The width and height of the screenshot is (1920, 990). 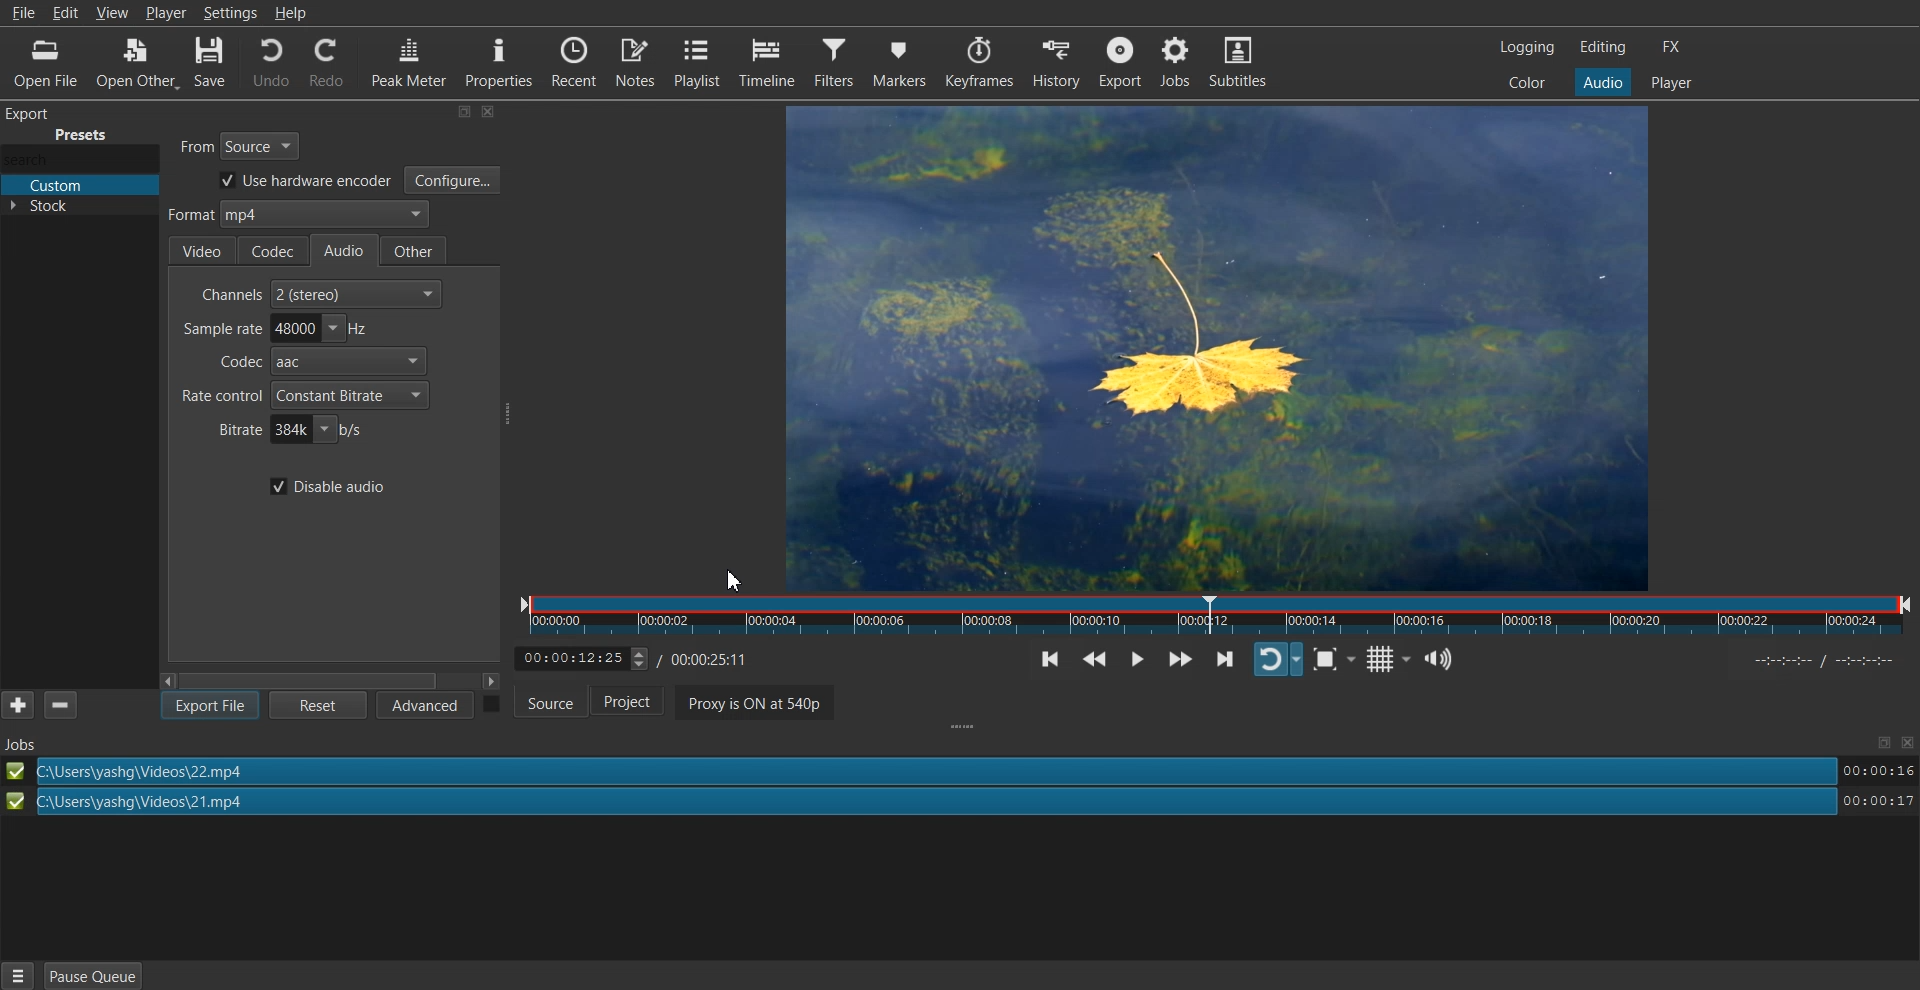 What do you see at coordinates (1176, 62) in the screenshot?
I see `Jobs` at bounding box center [1176, 62].